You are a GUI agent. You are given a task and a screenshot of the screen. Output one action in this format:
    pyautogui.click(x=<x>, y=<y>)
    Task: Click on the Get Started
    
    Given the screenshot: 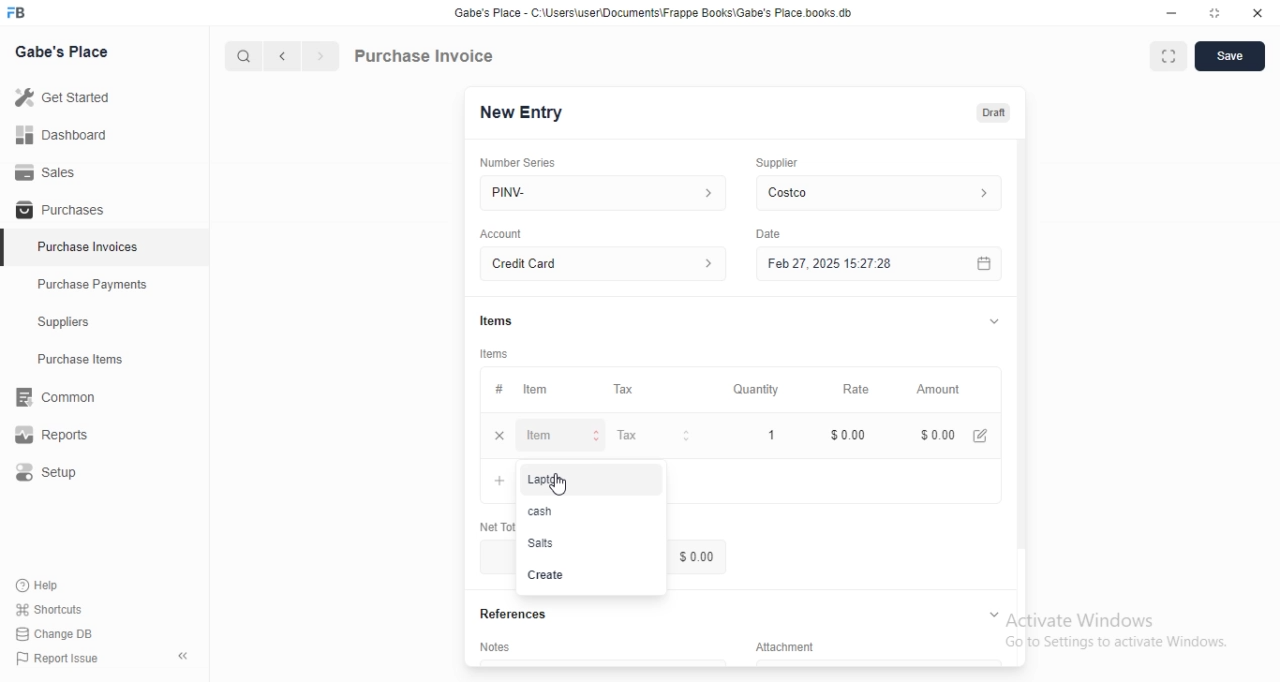 What is the action you would take?
    pyautogui.click(x=104, y=97)
    